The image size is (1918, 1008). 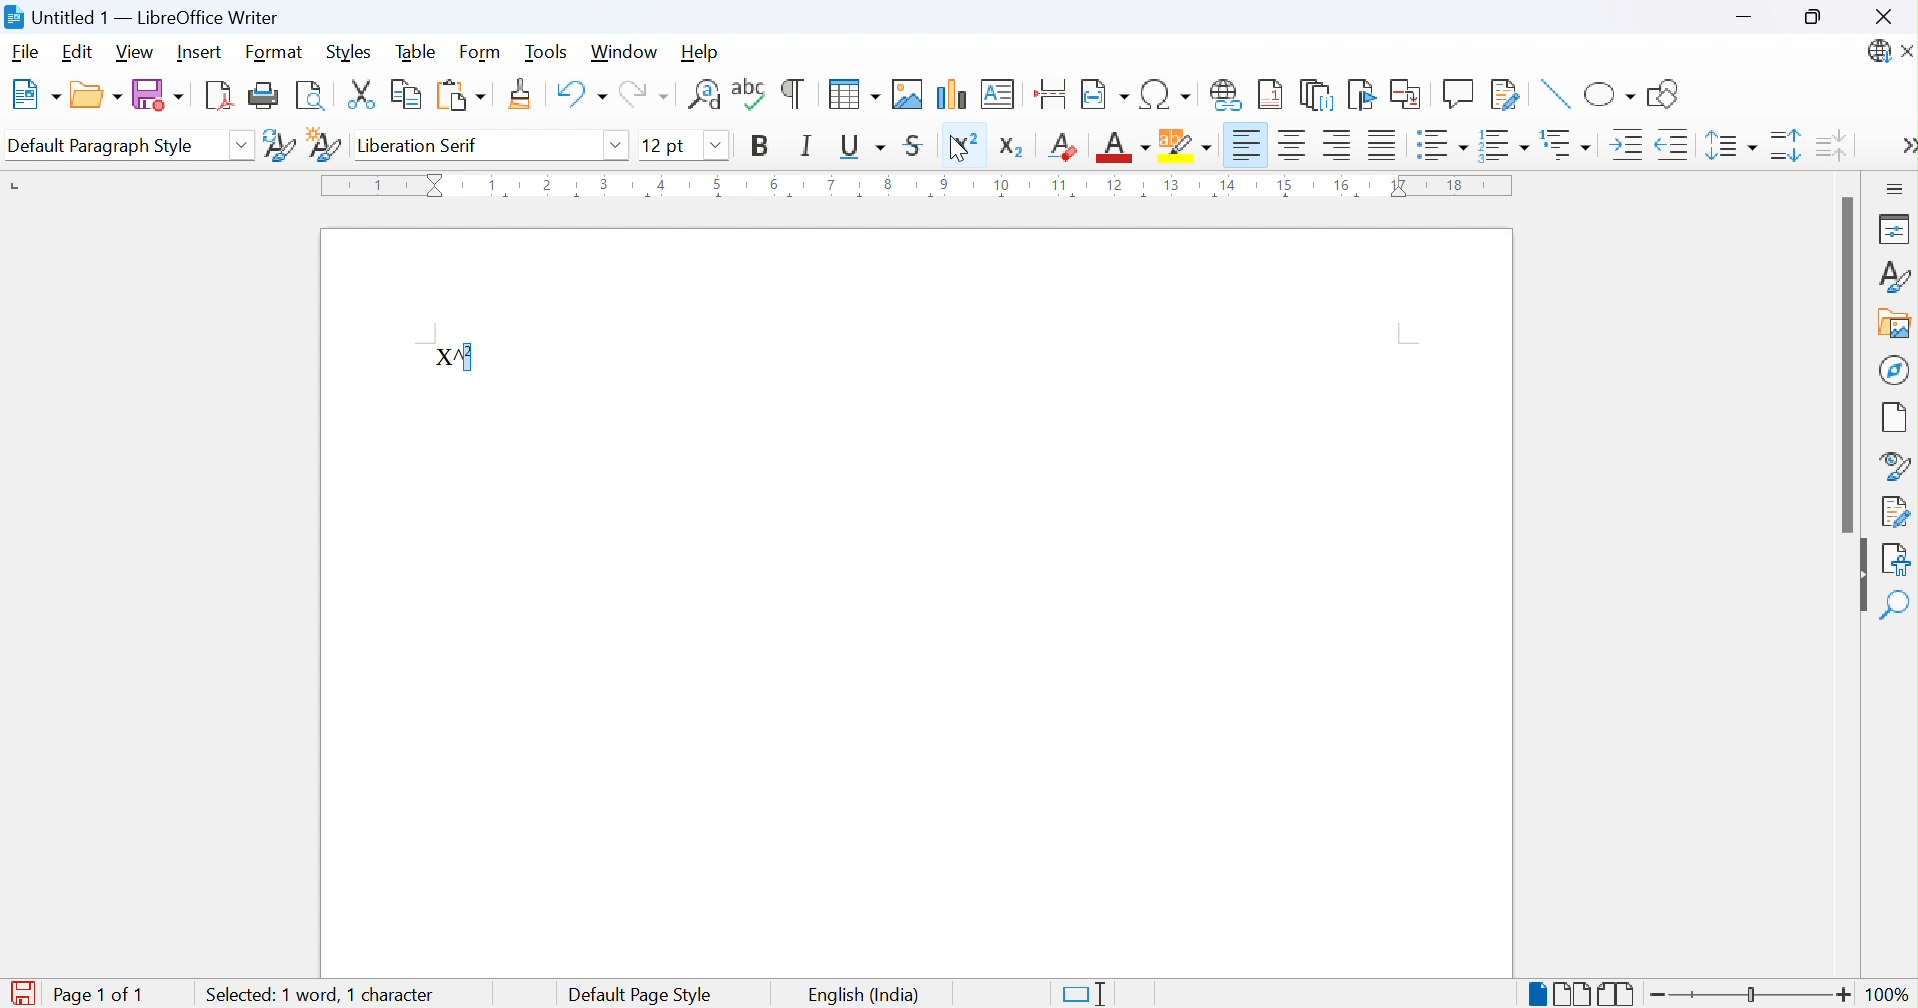 What do you see at coordinates (952, 95) in the screenshot?
I see `Insert chart` at bounding box center [952, 95].